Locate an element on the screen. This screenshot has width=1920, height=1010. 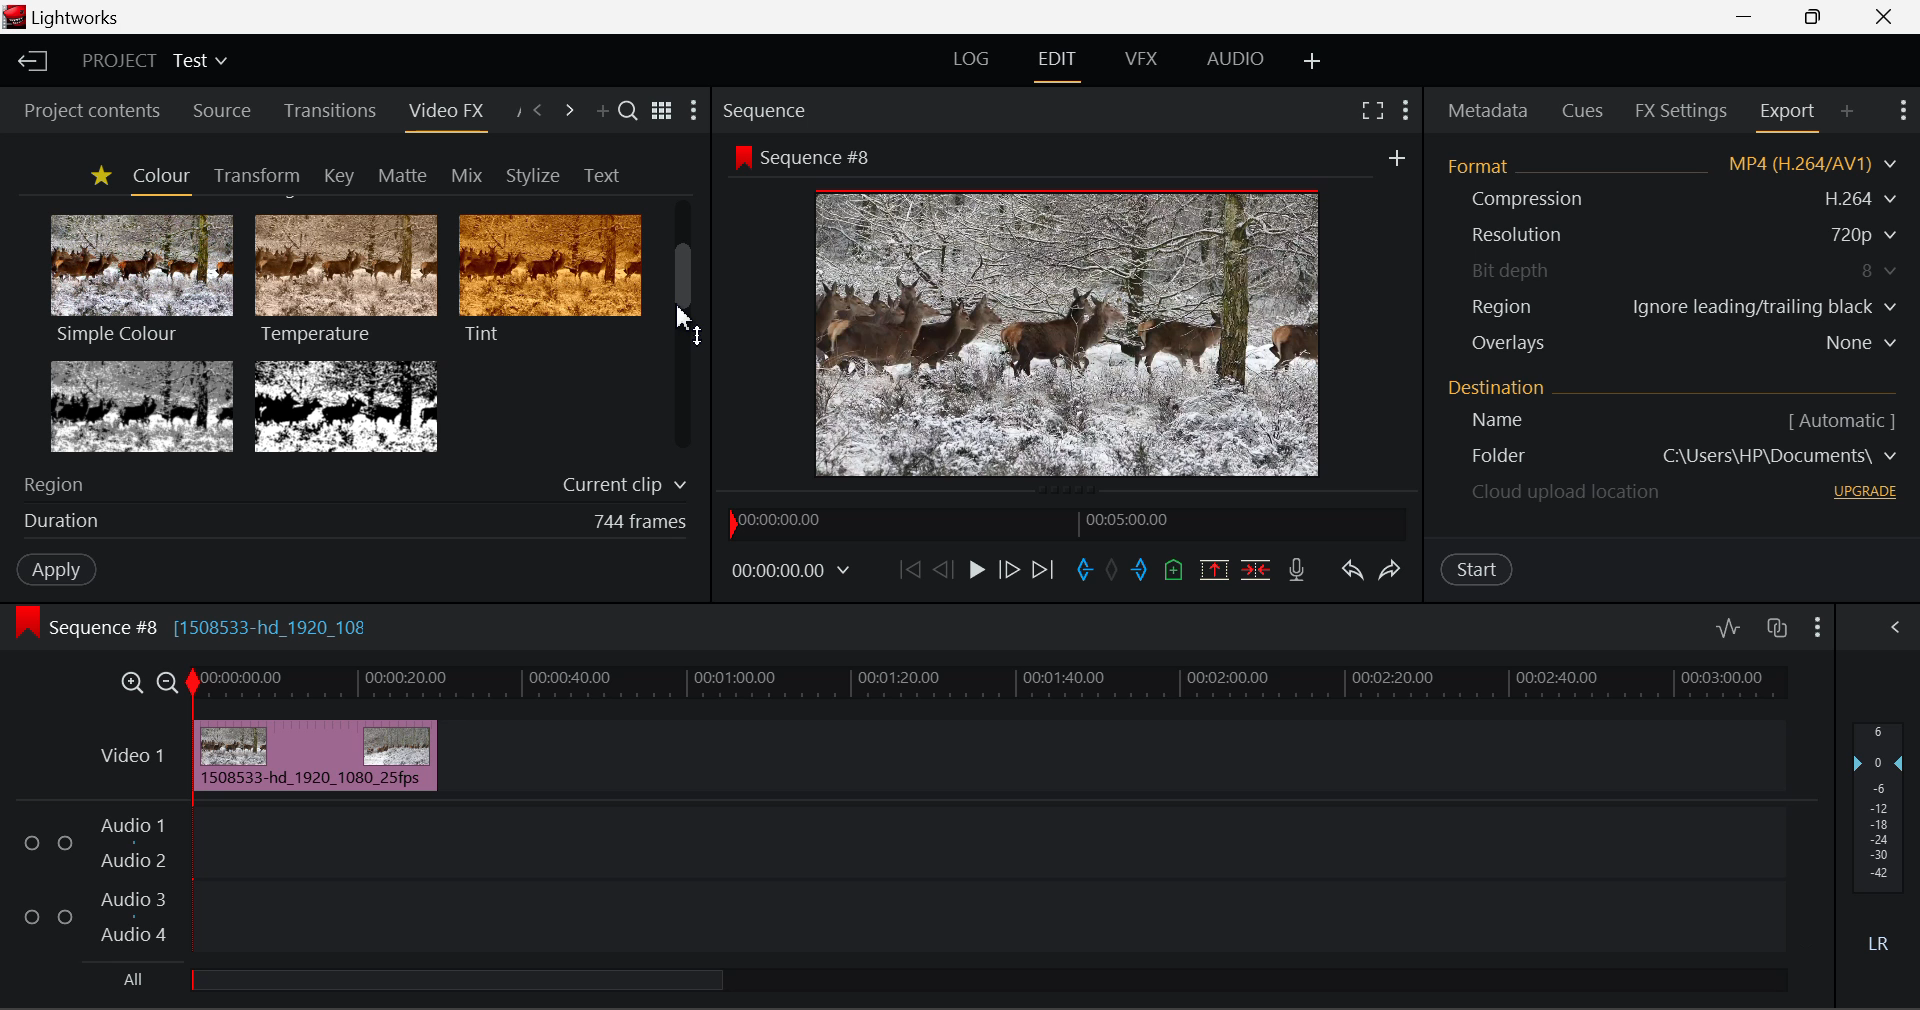
Format is located at coordinates (1483, 164).